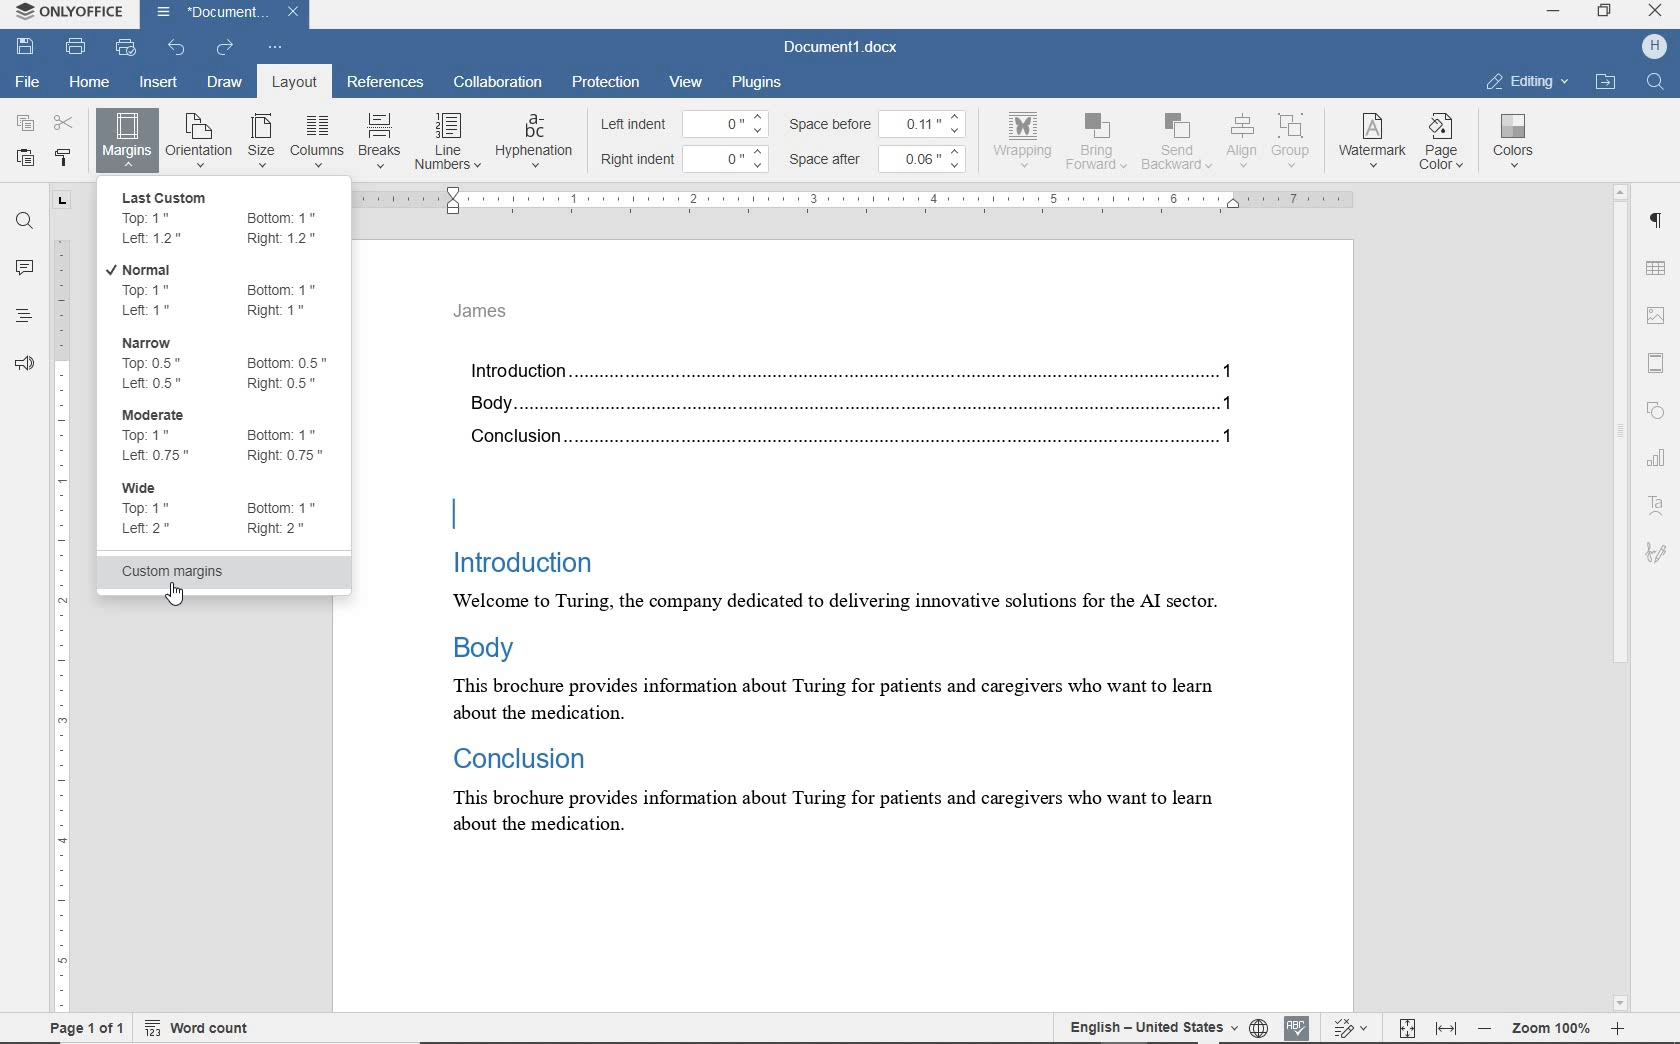  What do you see at coordinates (640, 126) in the screenshot?
I see `left indent` at bounding box center [640, 126].